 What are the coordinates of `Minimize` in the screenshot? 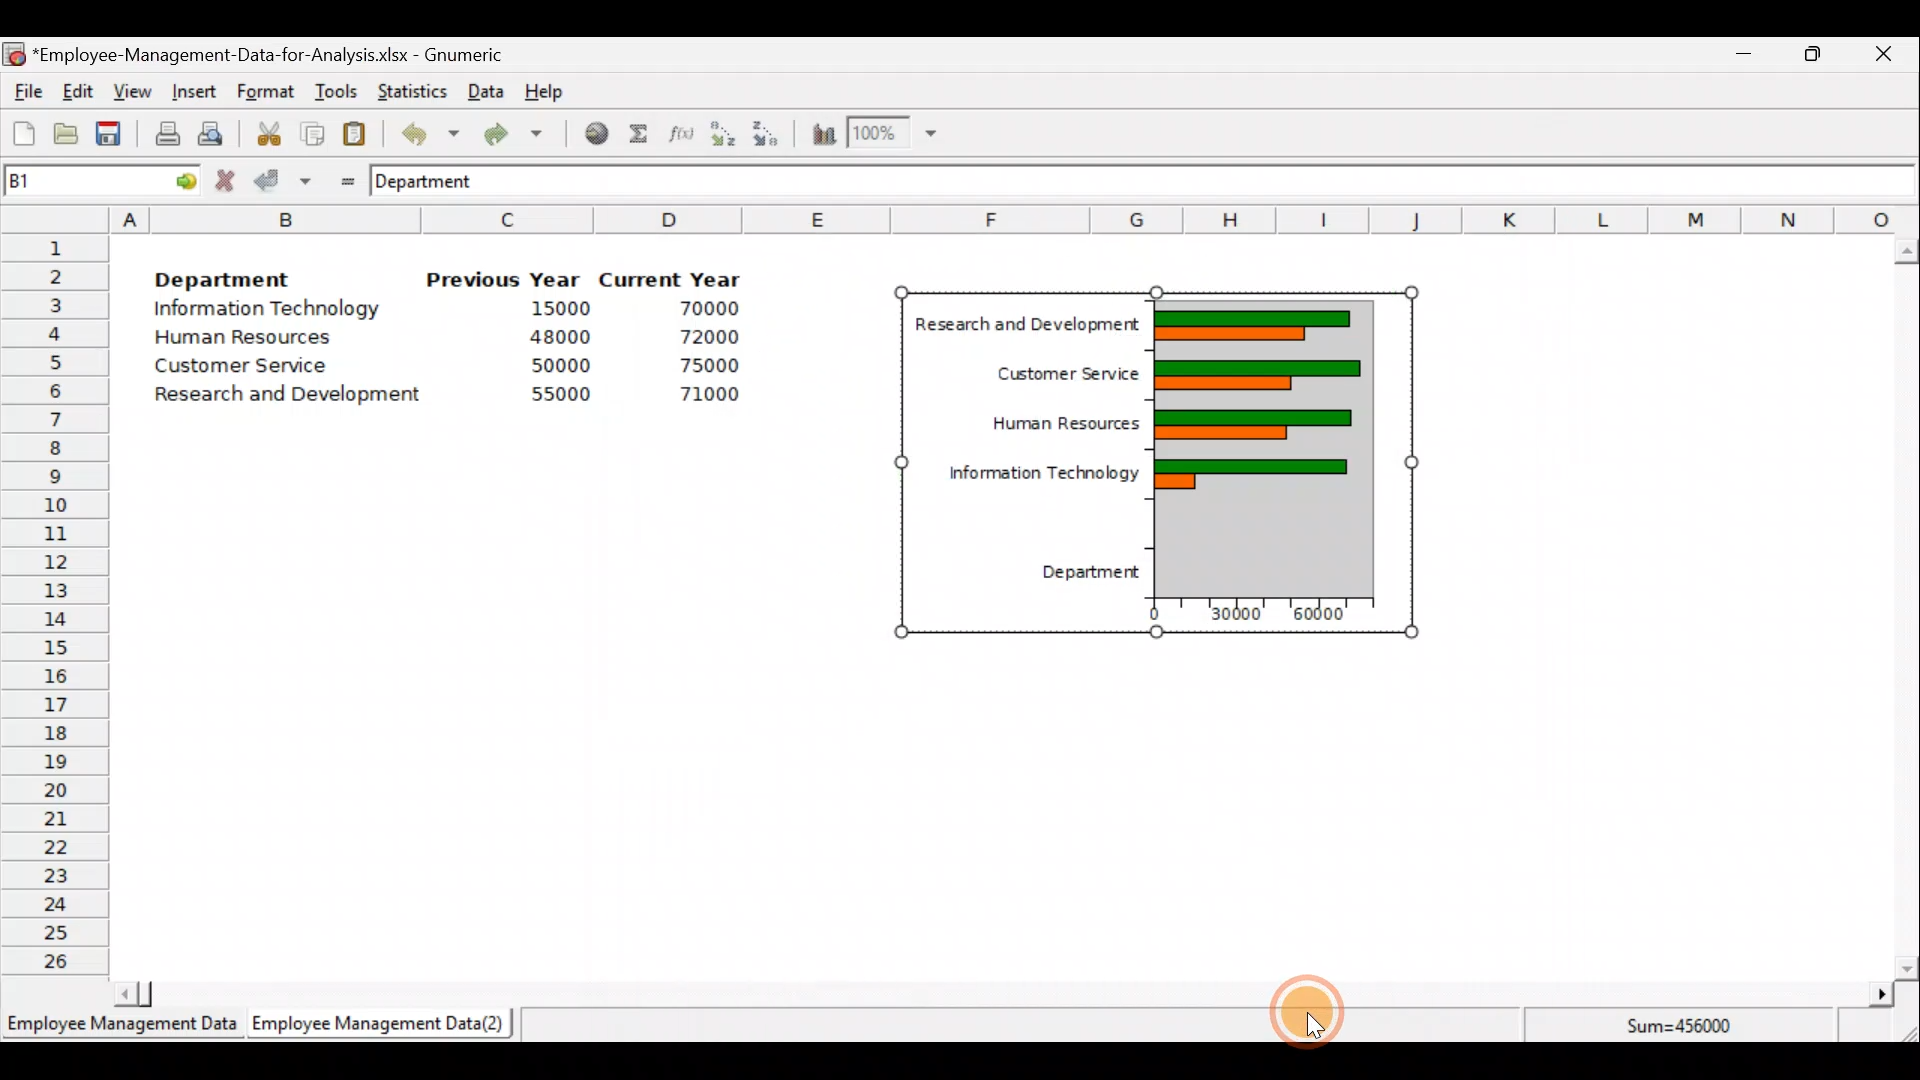 It's located at (1740, 58).